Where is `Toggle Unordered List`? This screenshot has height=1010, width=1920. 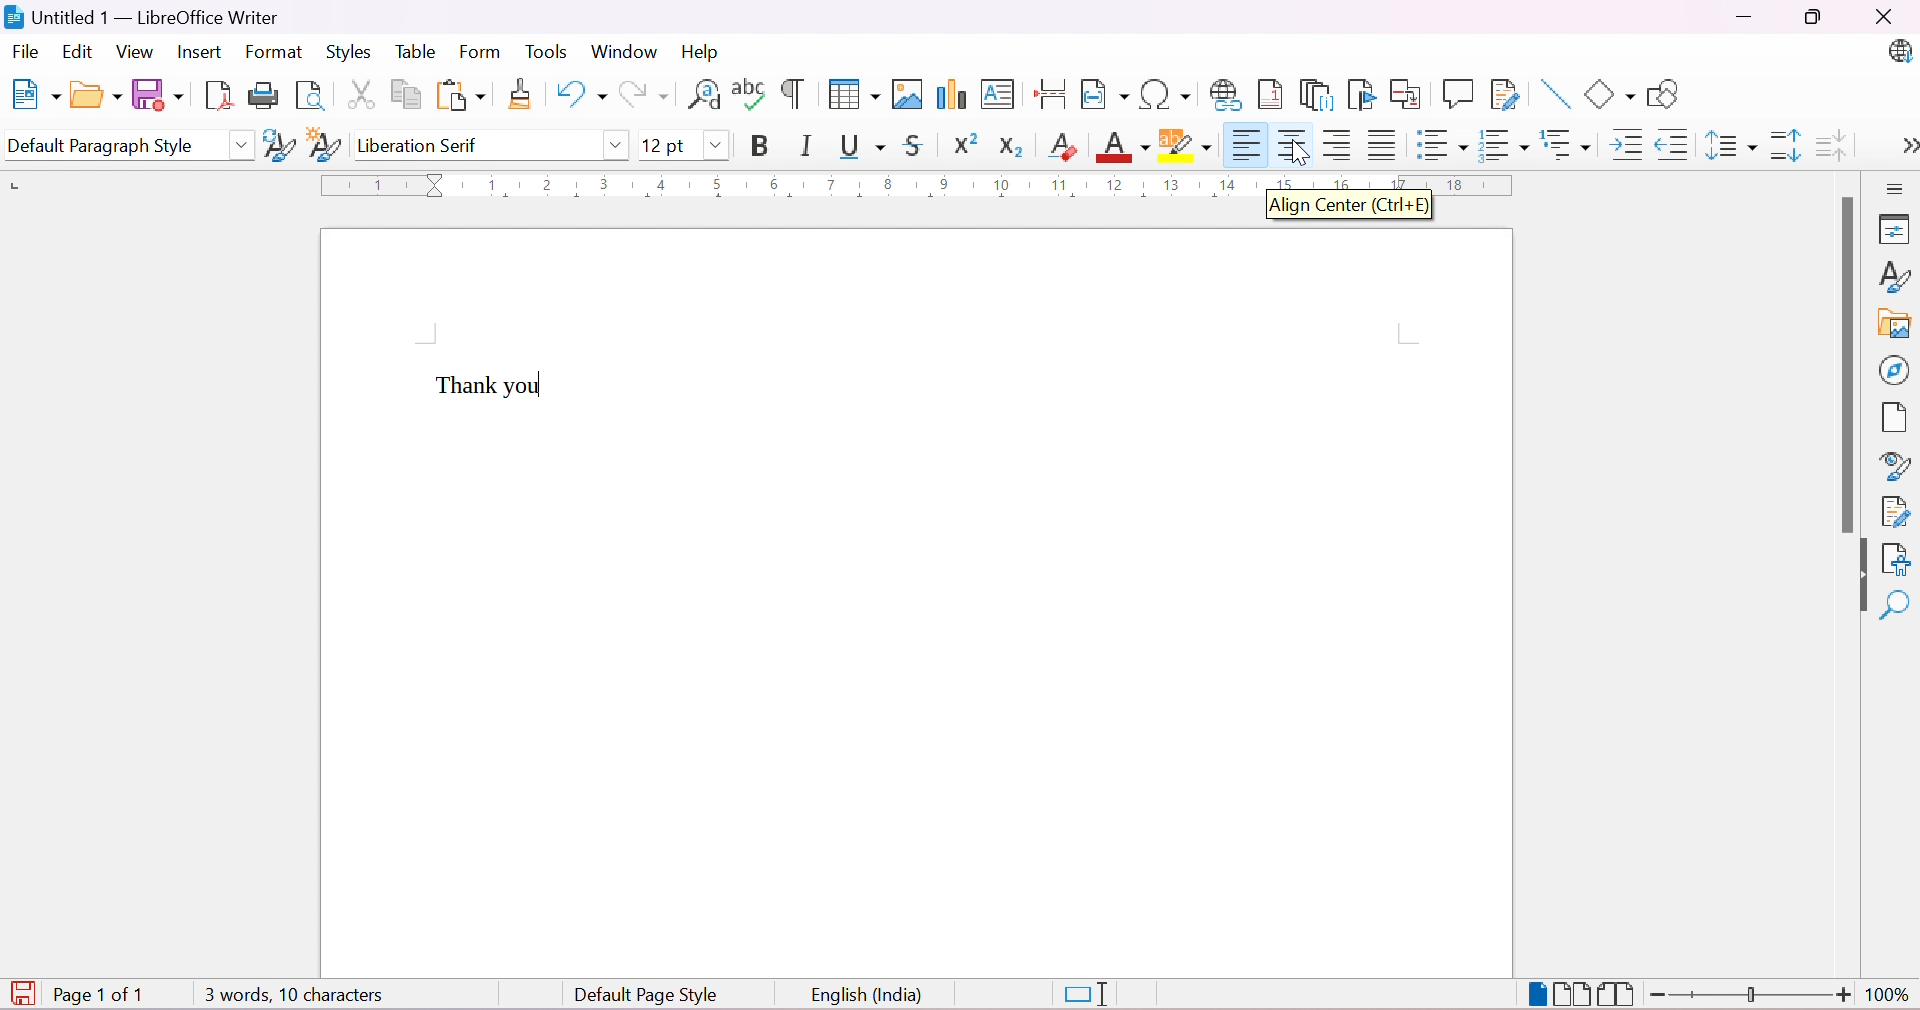
Toggle Unordered List is located at coordinates (1437, 144).